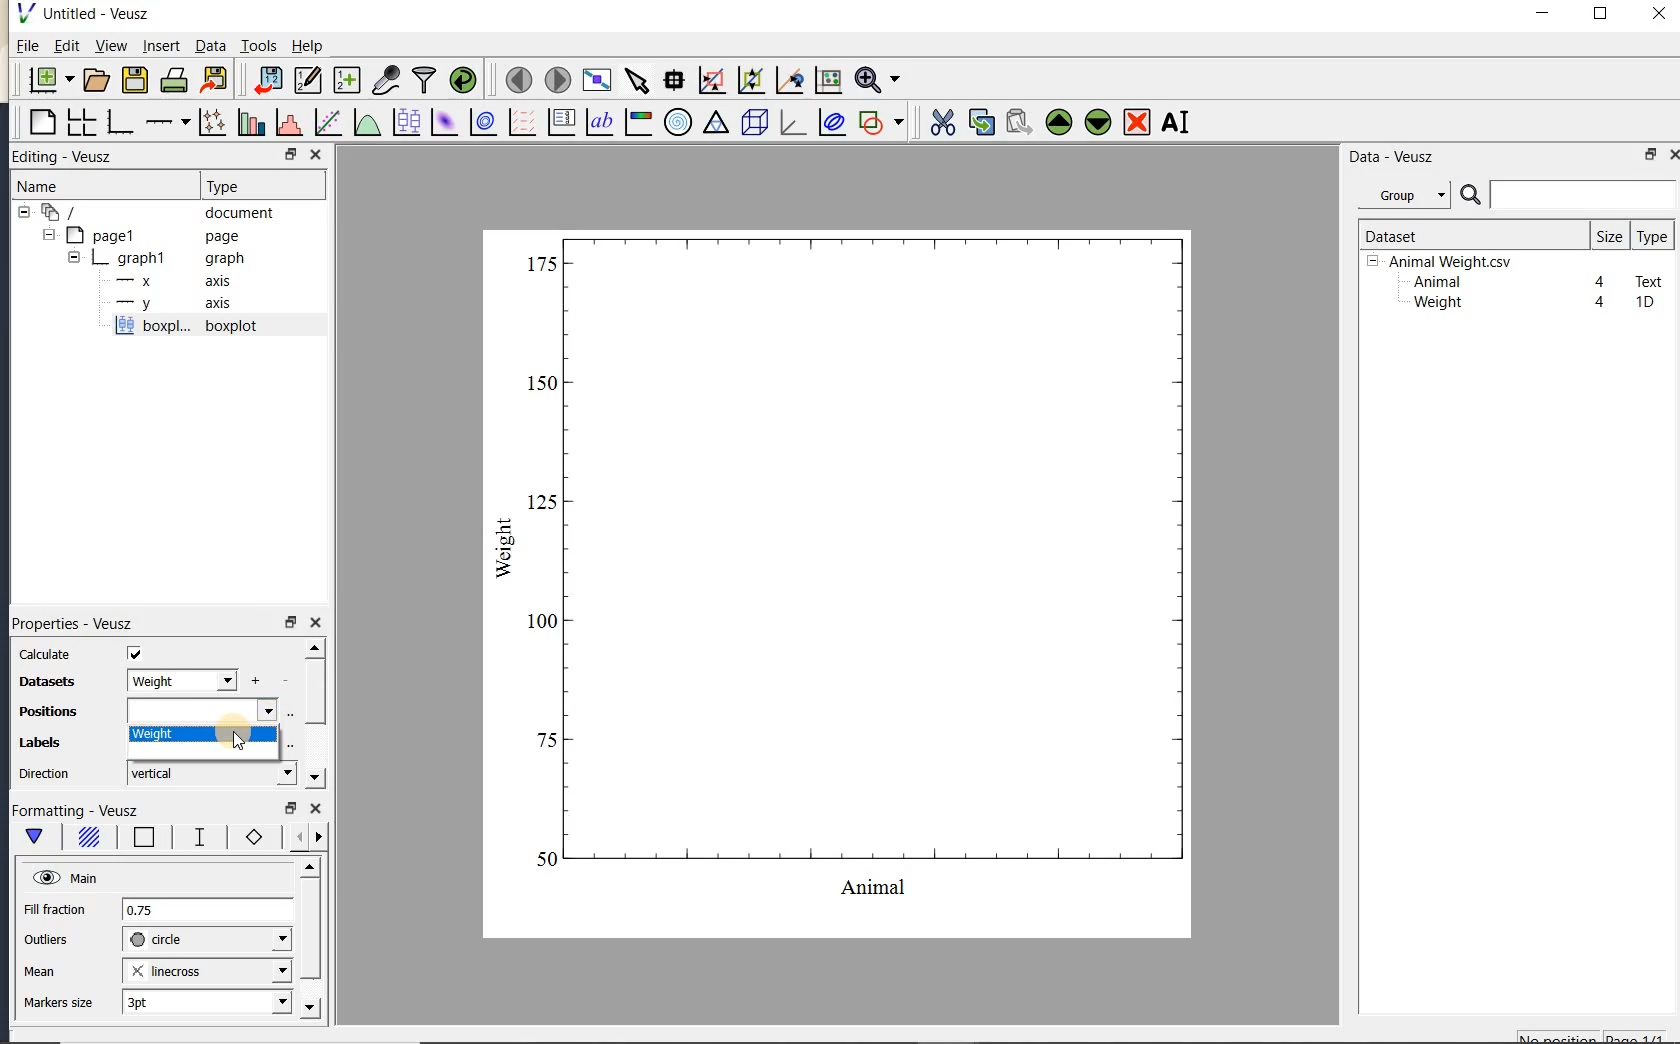 The width and height of the screenshot is (1680, 1044). I want to click on text label, so click(599, 124).